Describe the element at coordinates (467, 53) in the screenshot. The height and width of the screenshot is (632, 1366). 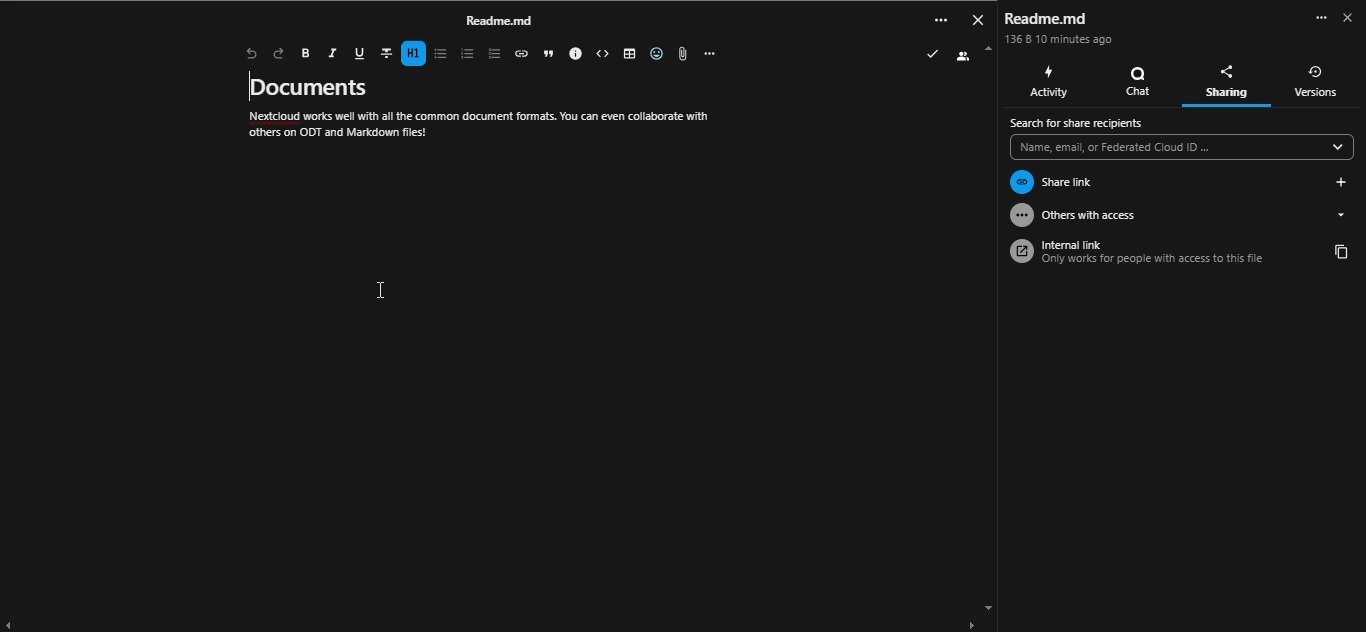
I see `bullet` at that location.